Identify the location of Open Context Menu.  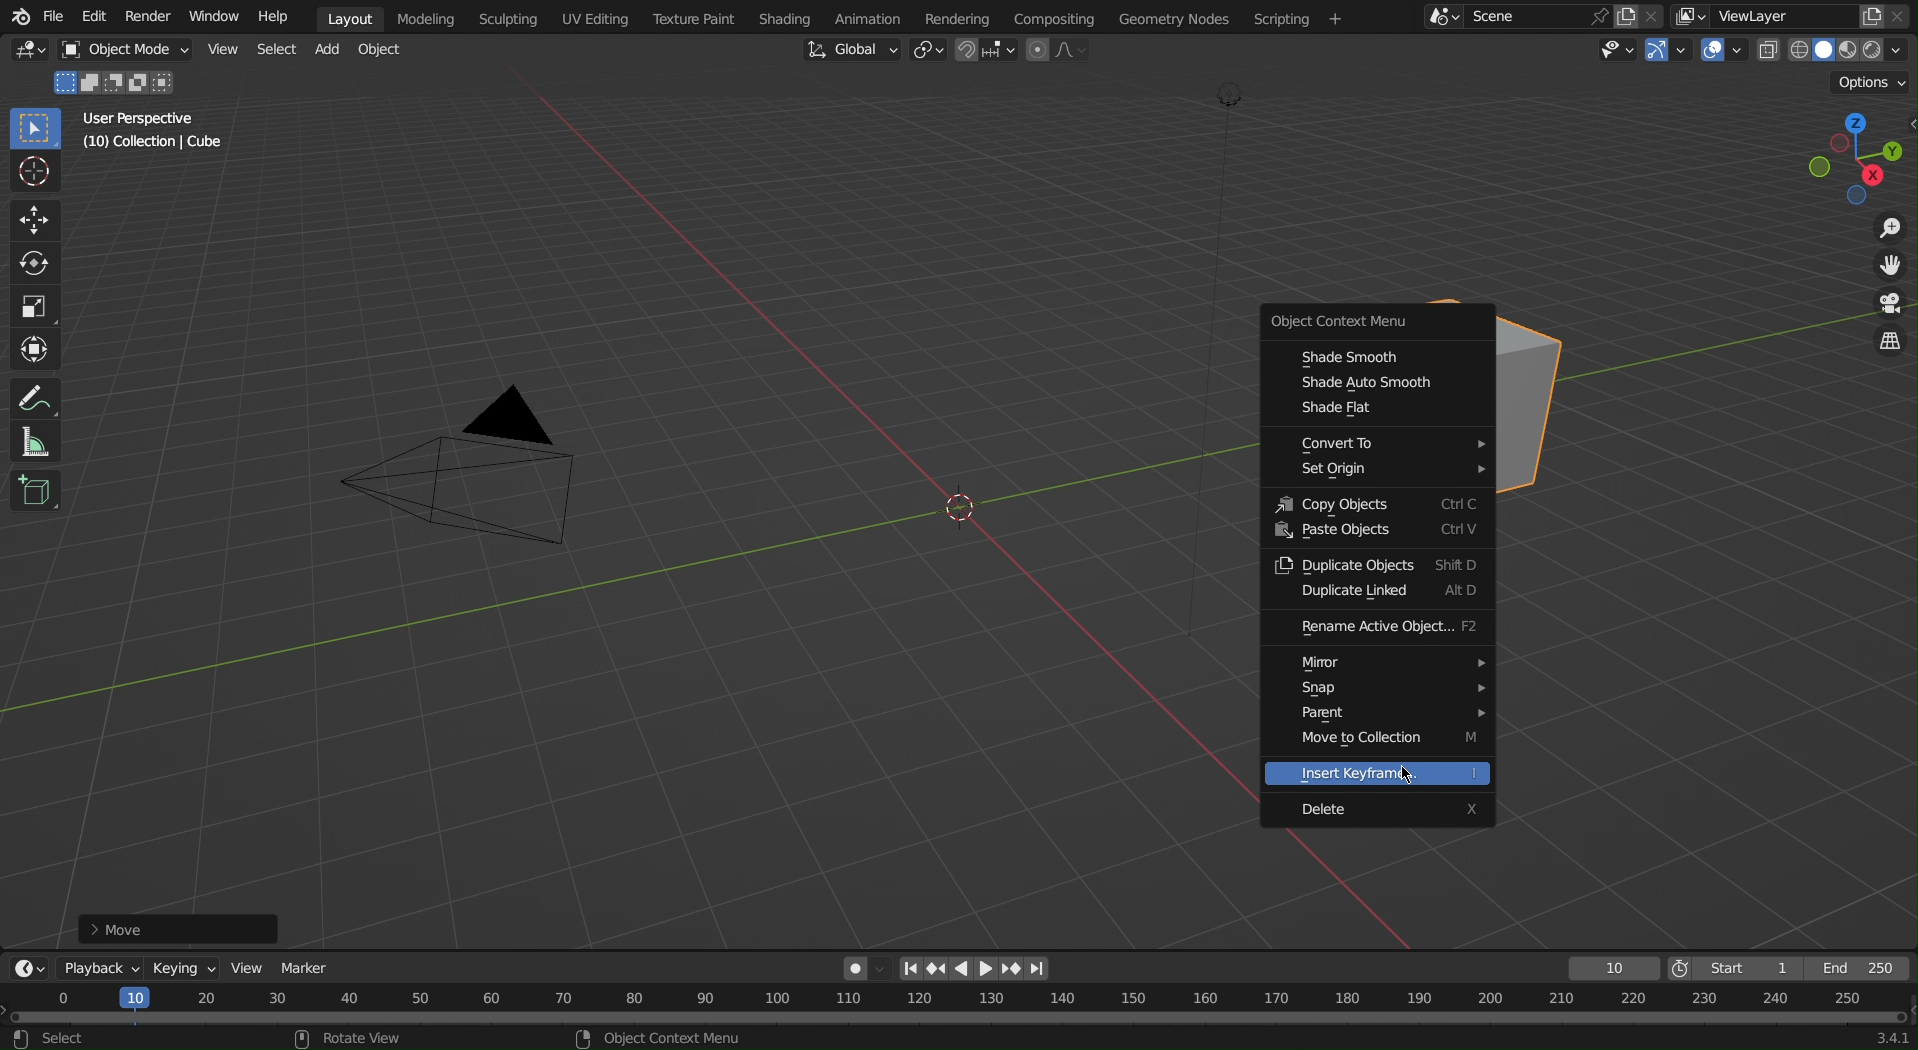
(1372, 324).